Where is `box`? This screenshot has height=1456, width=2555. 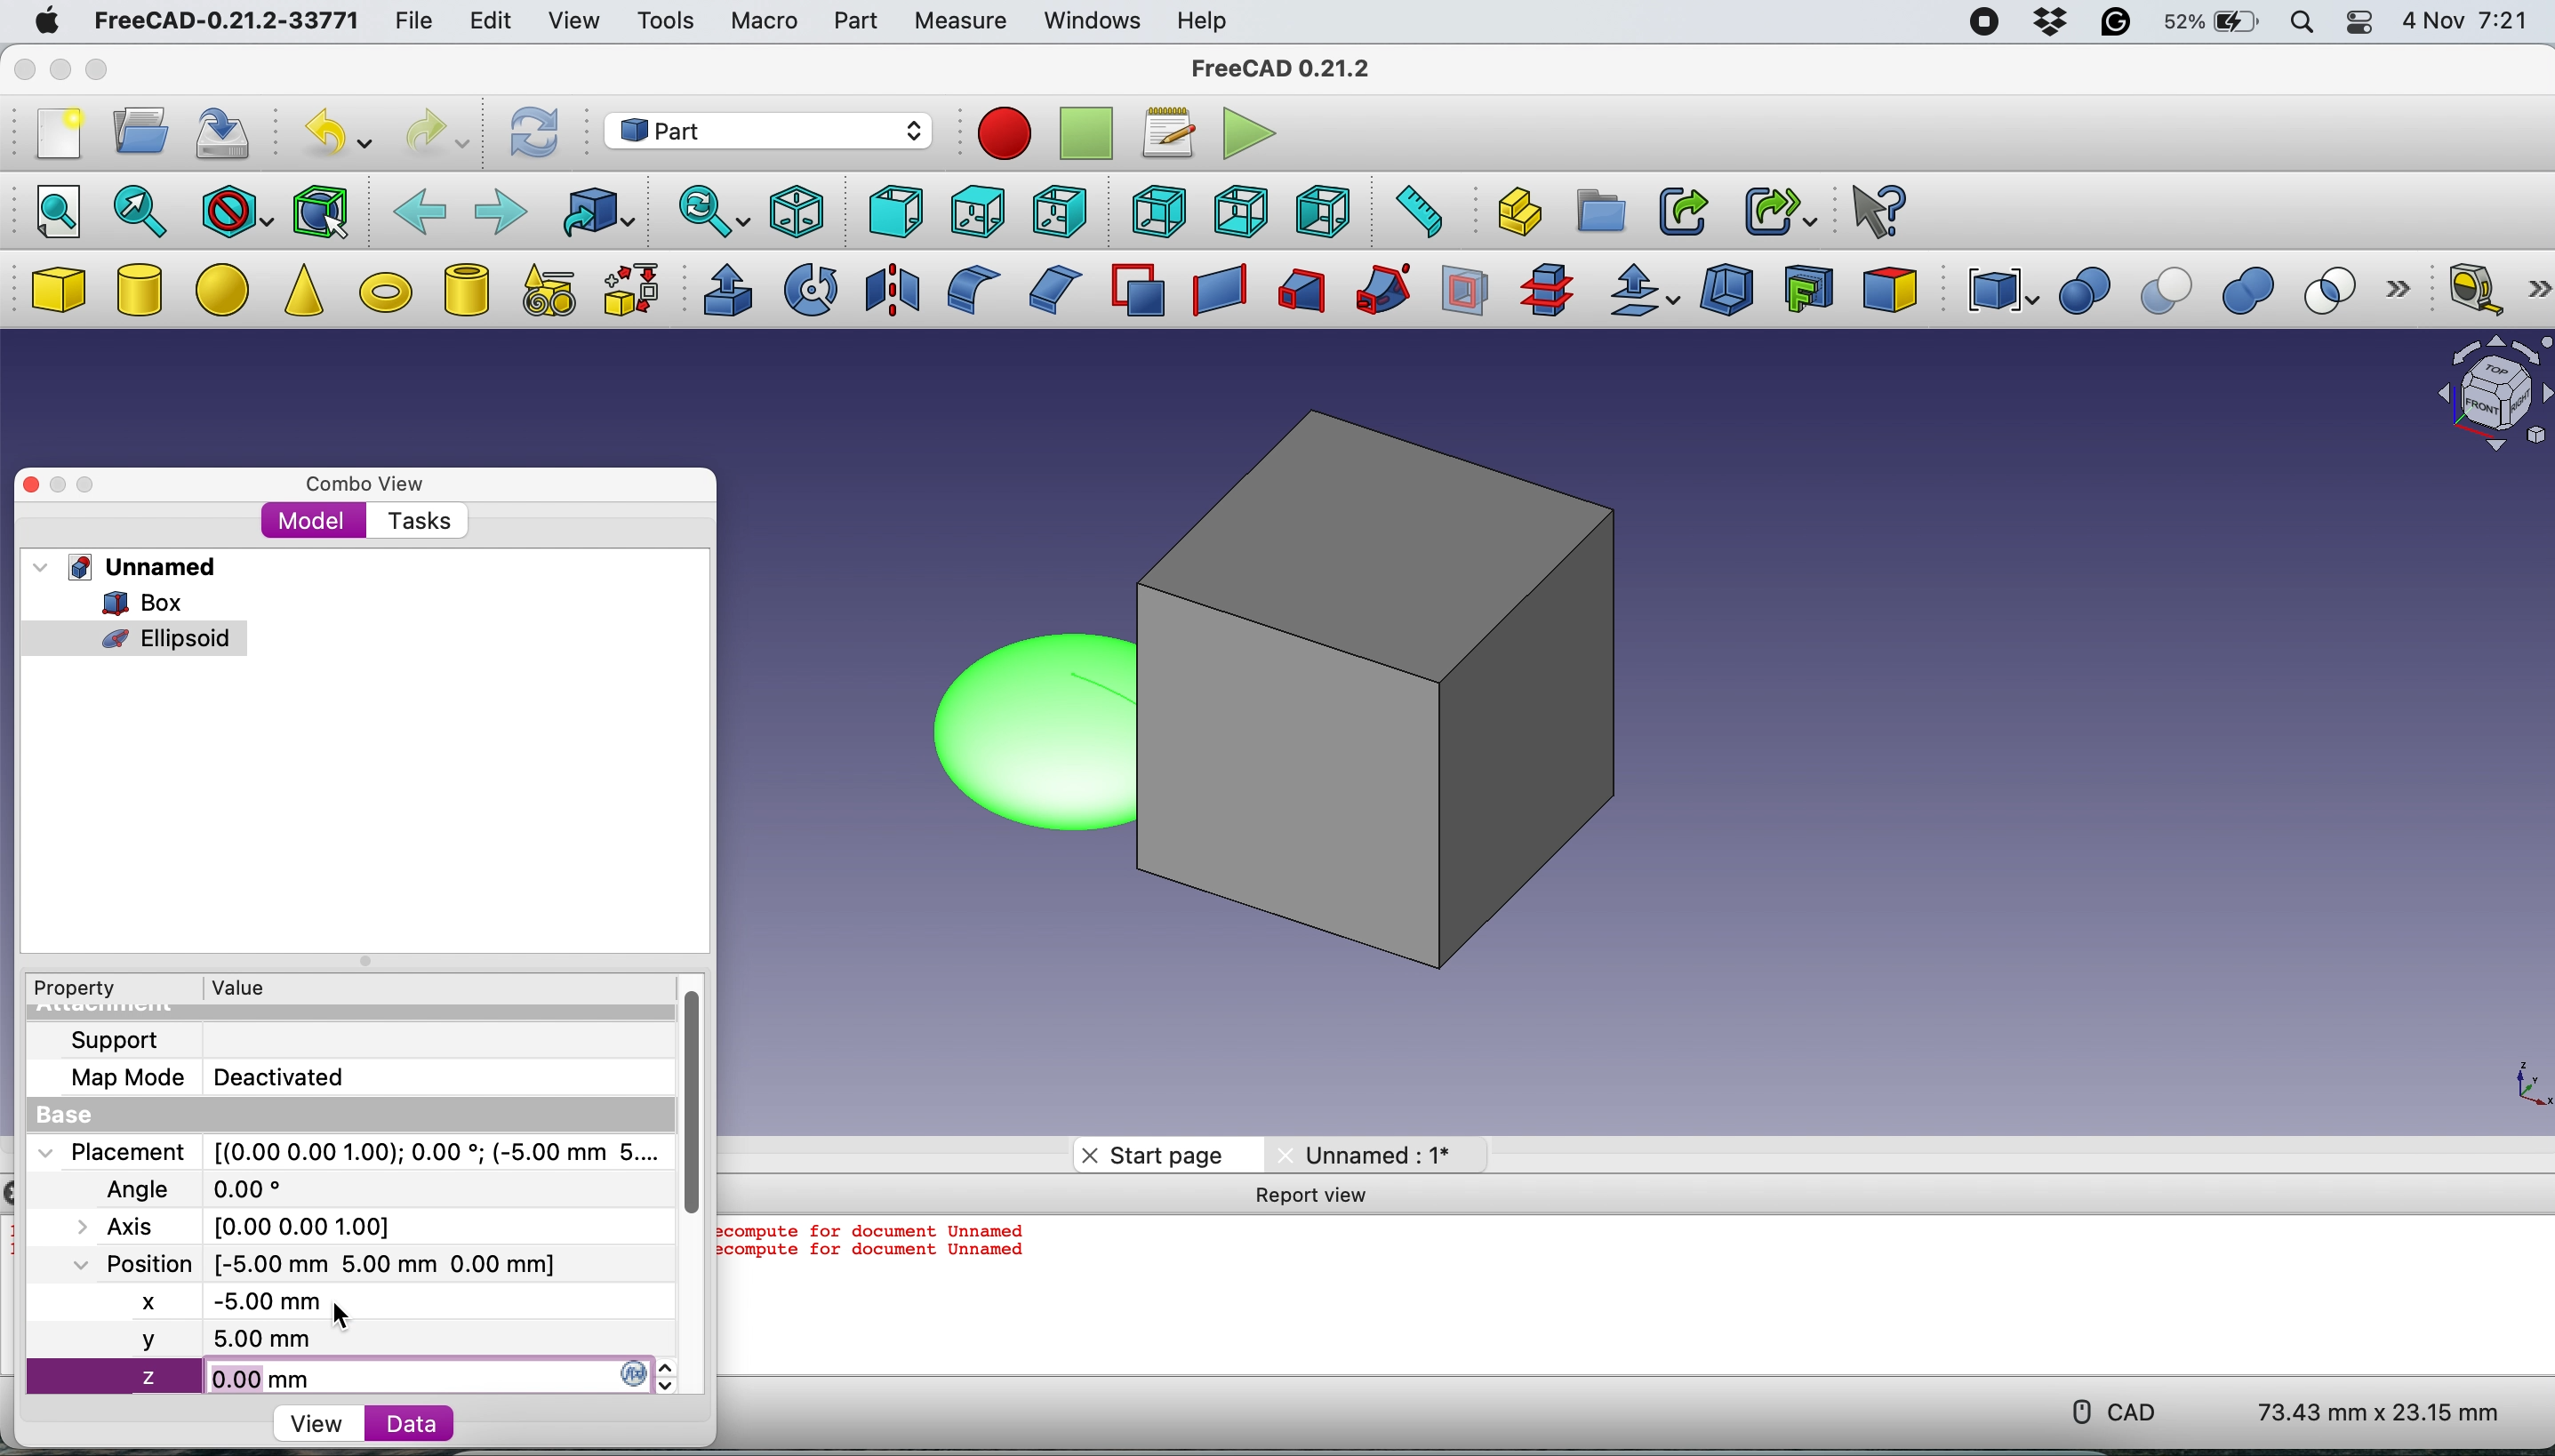
box is located at coordinates (57, 291).